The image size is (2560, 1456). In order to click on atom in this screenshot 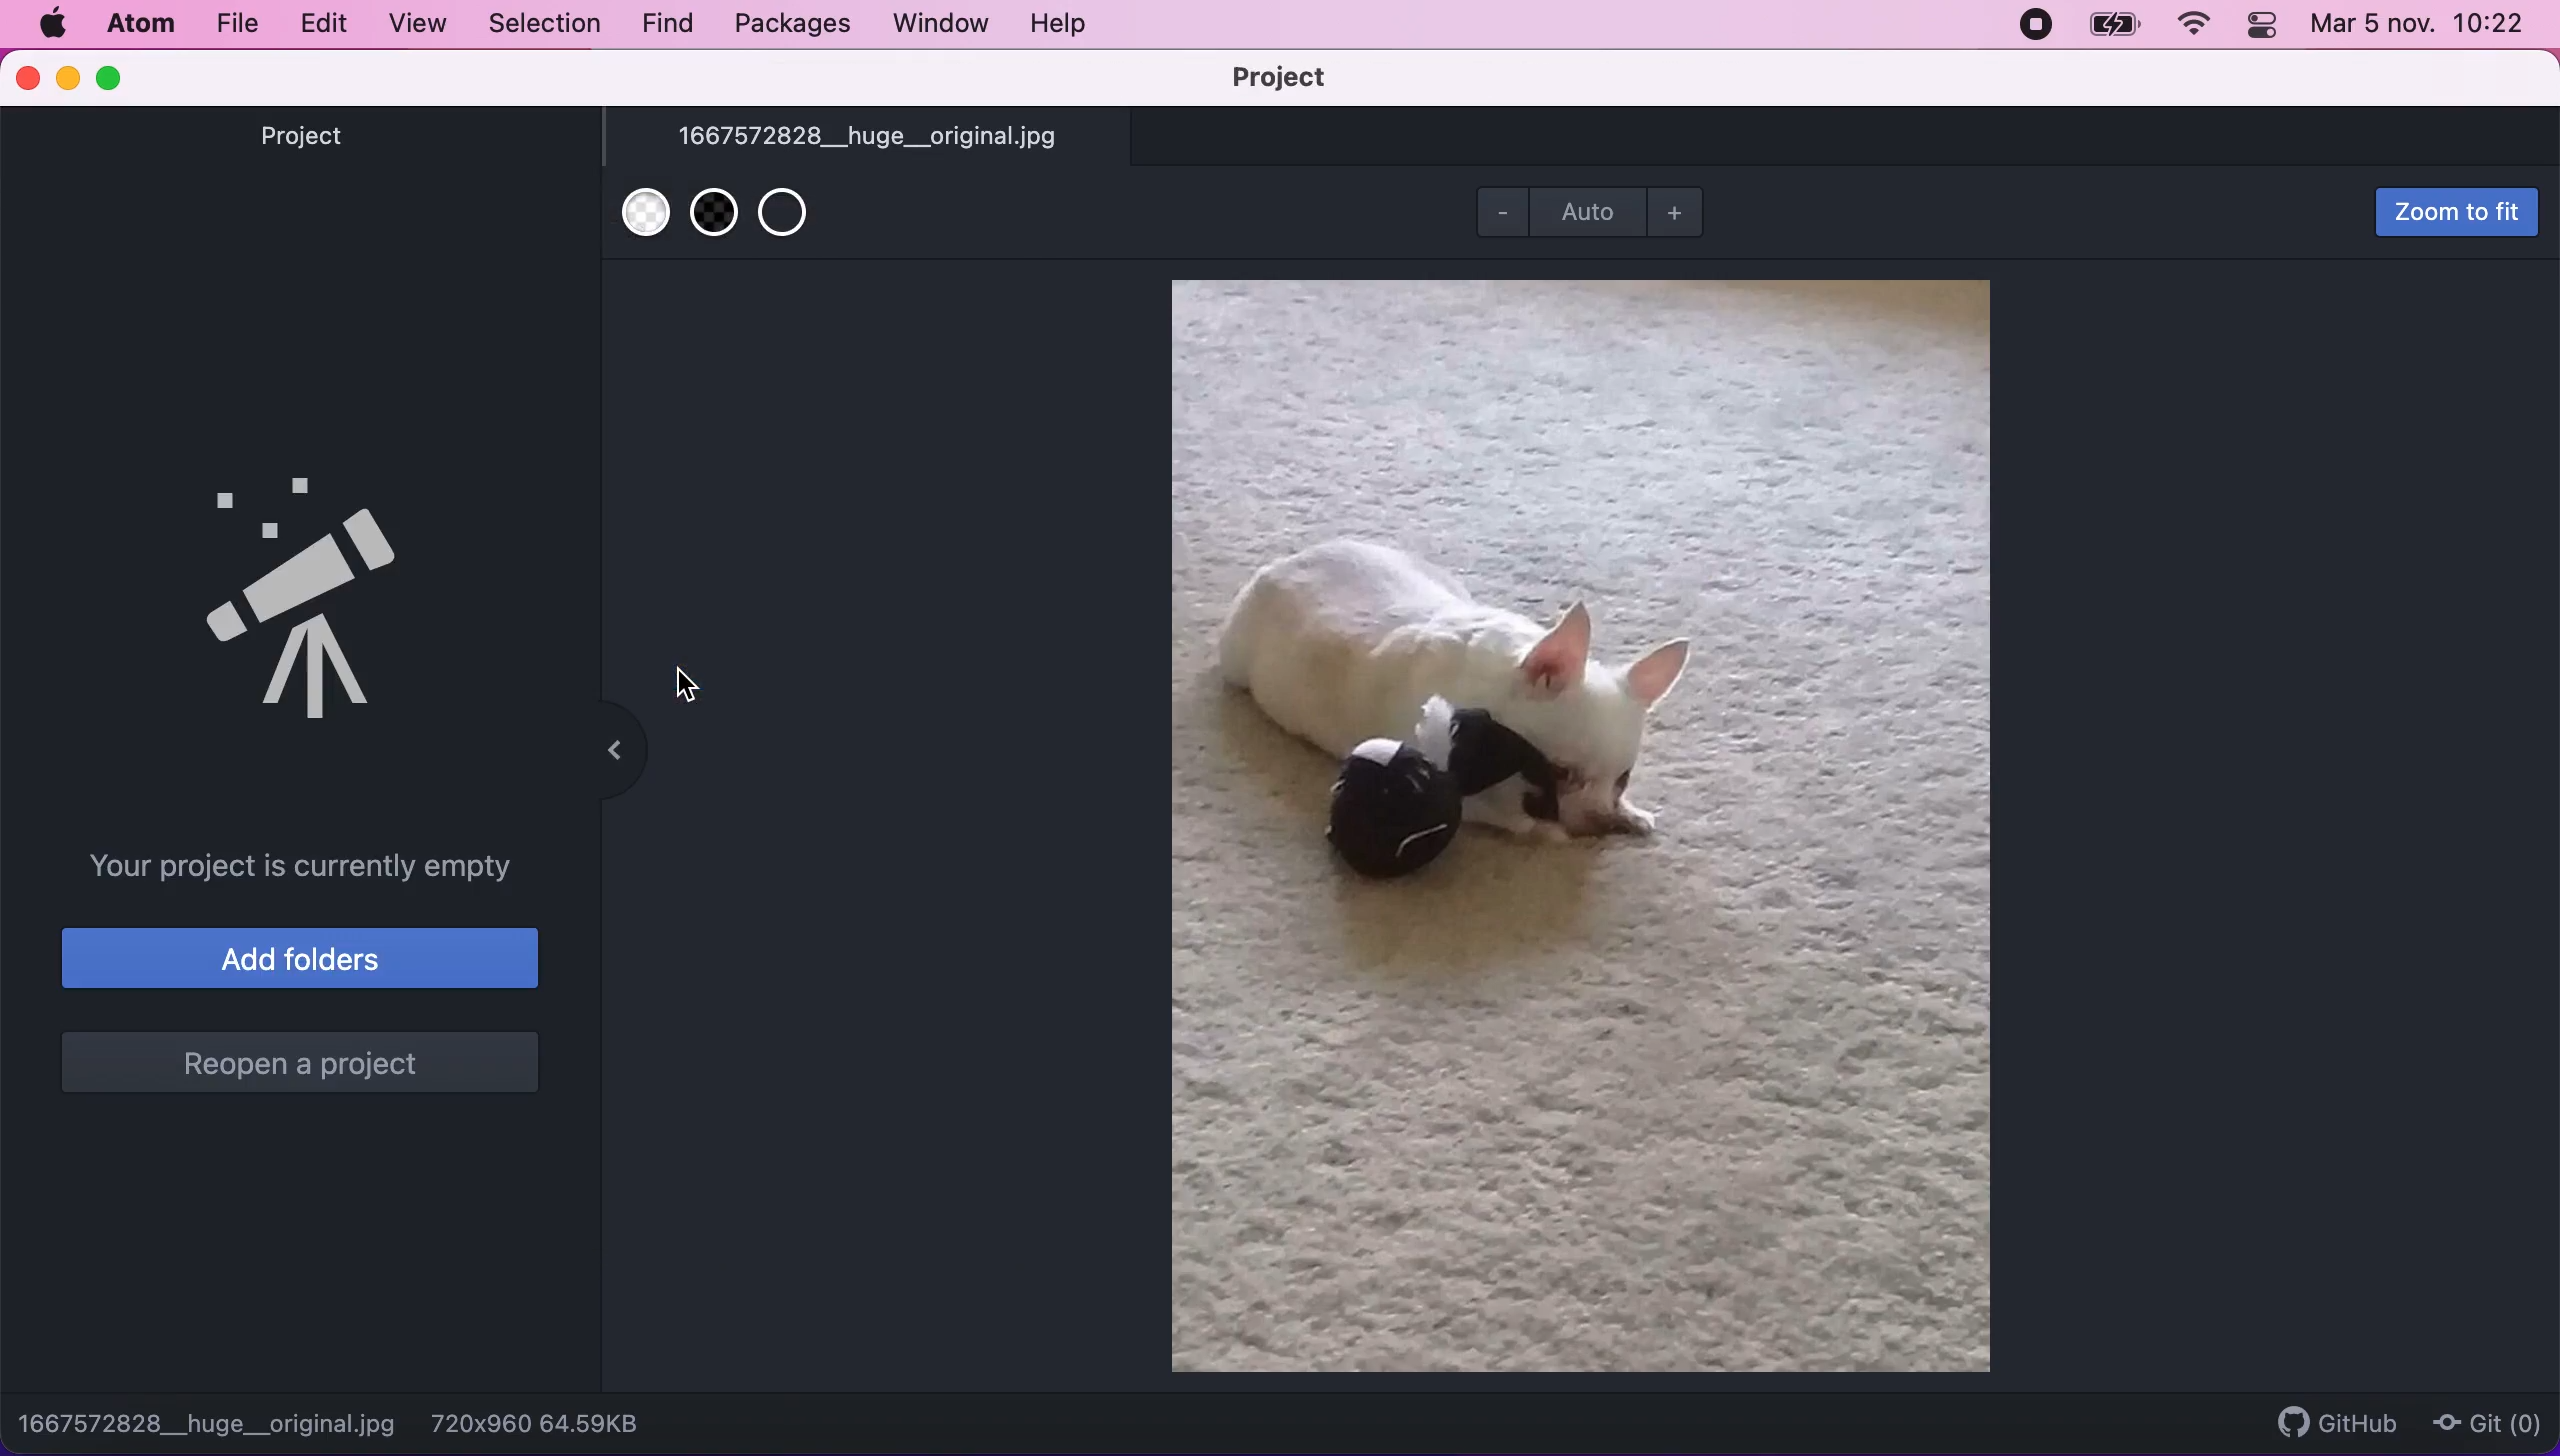, I will do `click(139, 23)`.